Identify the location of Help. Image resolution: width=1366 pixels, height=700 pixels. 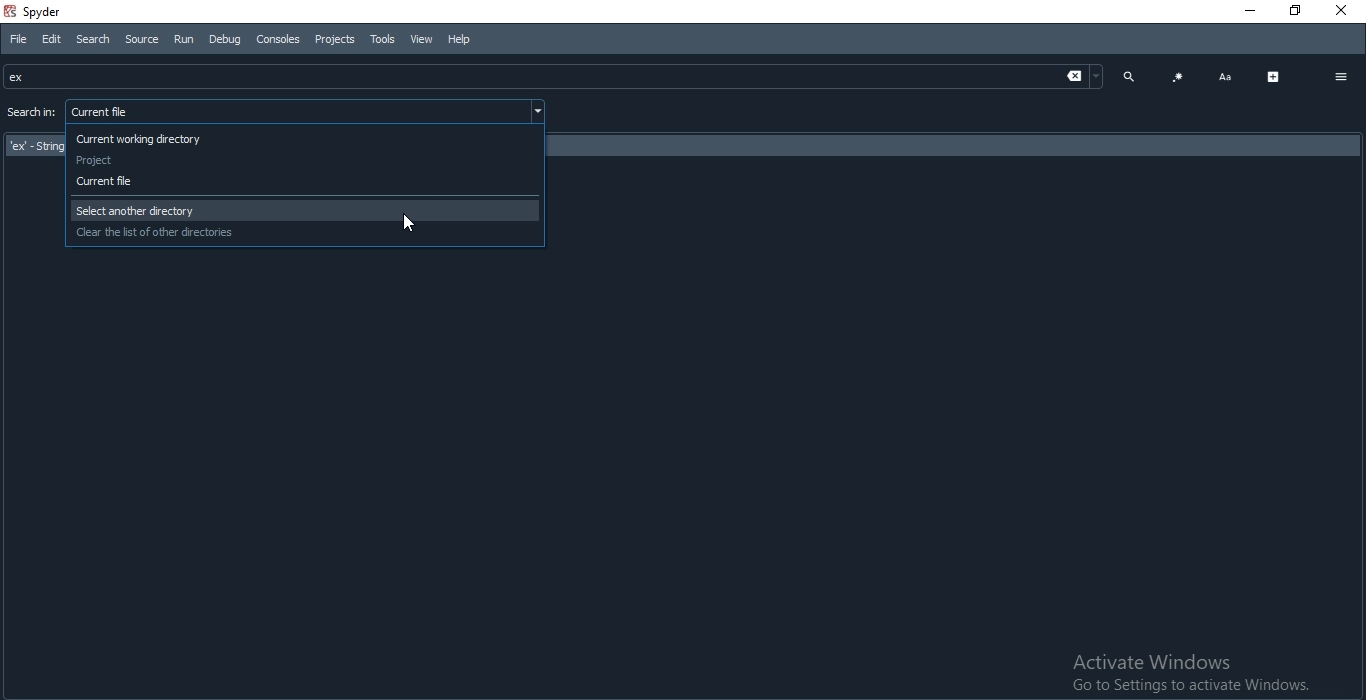
(464, 40).